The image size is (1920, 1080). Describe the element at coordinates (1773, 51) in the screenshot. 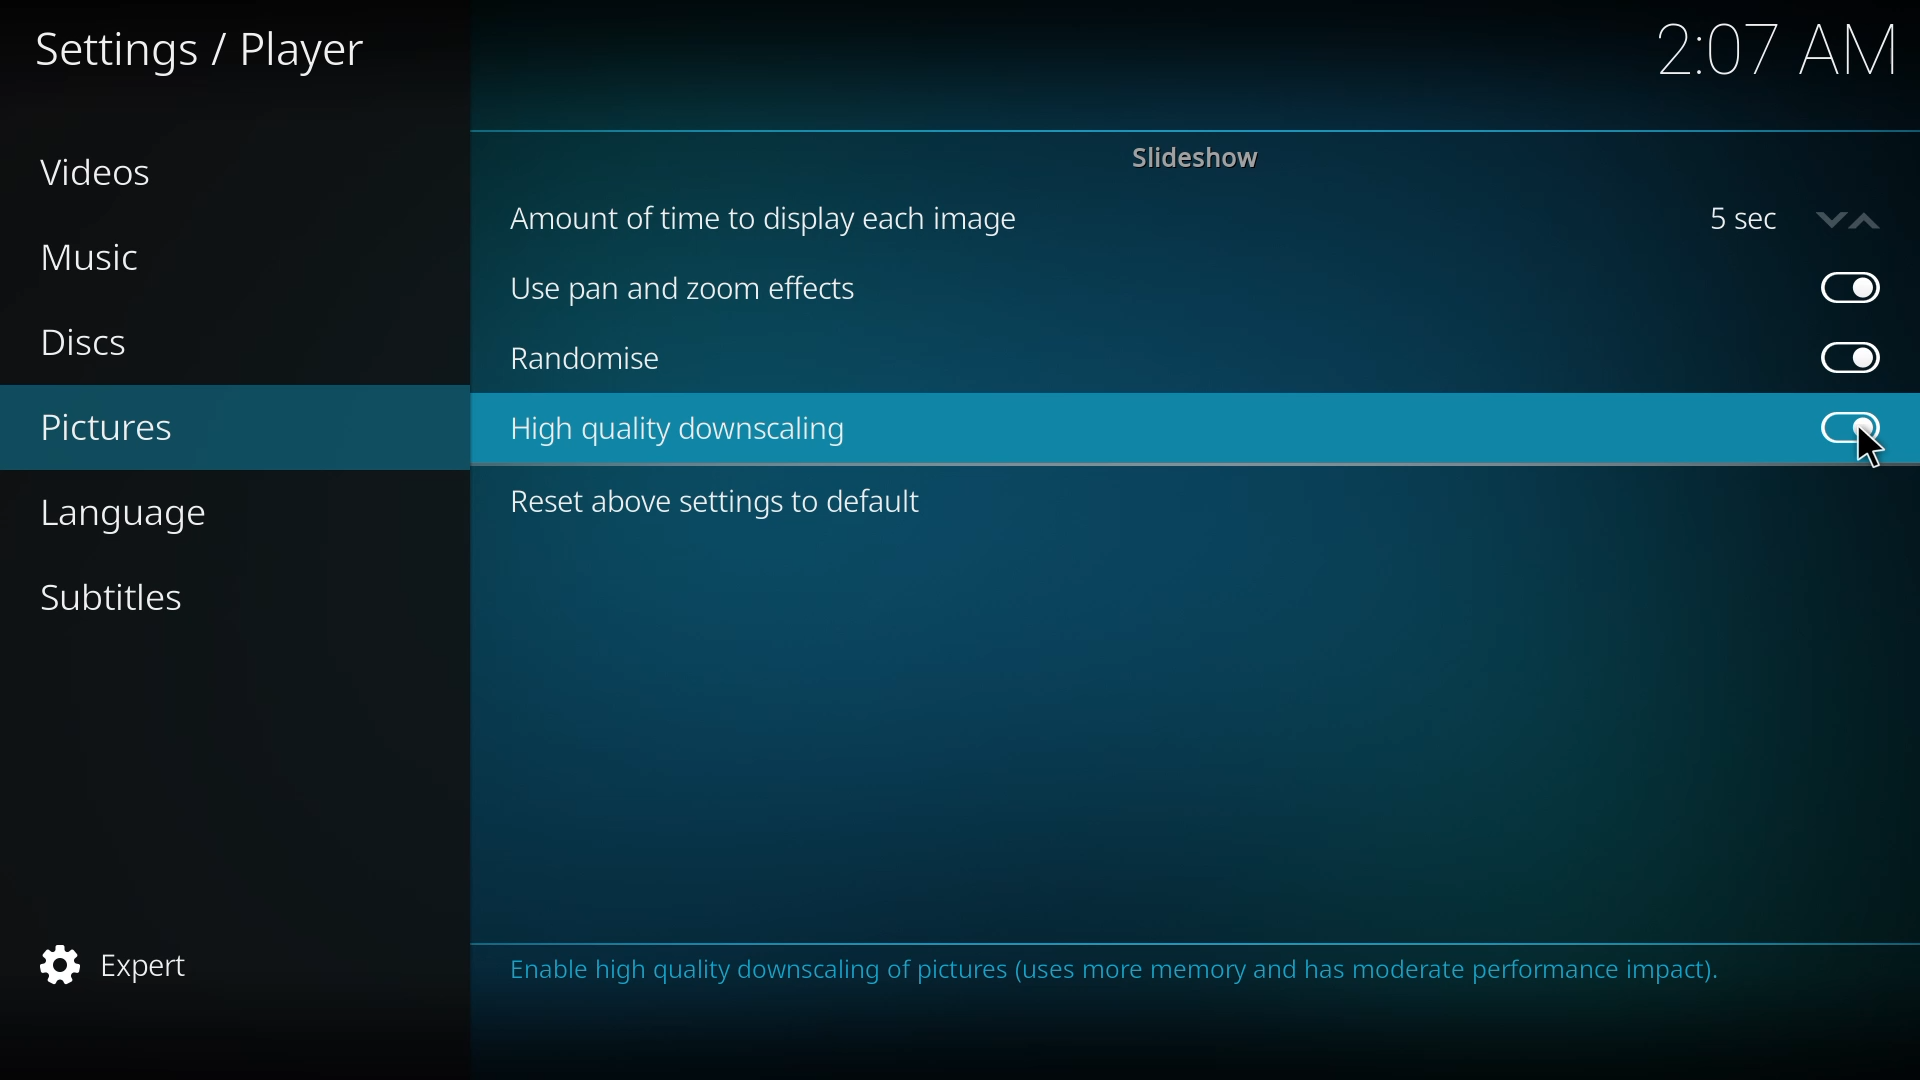

I see `time` at that location.